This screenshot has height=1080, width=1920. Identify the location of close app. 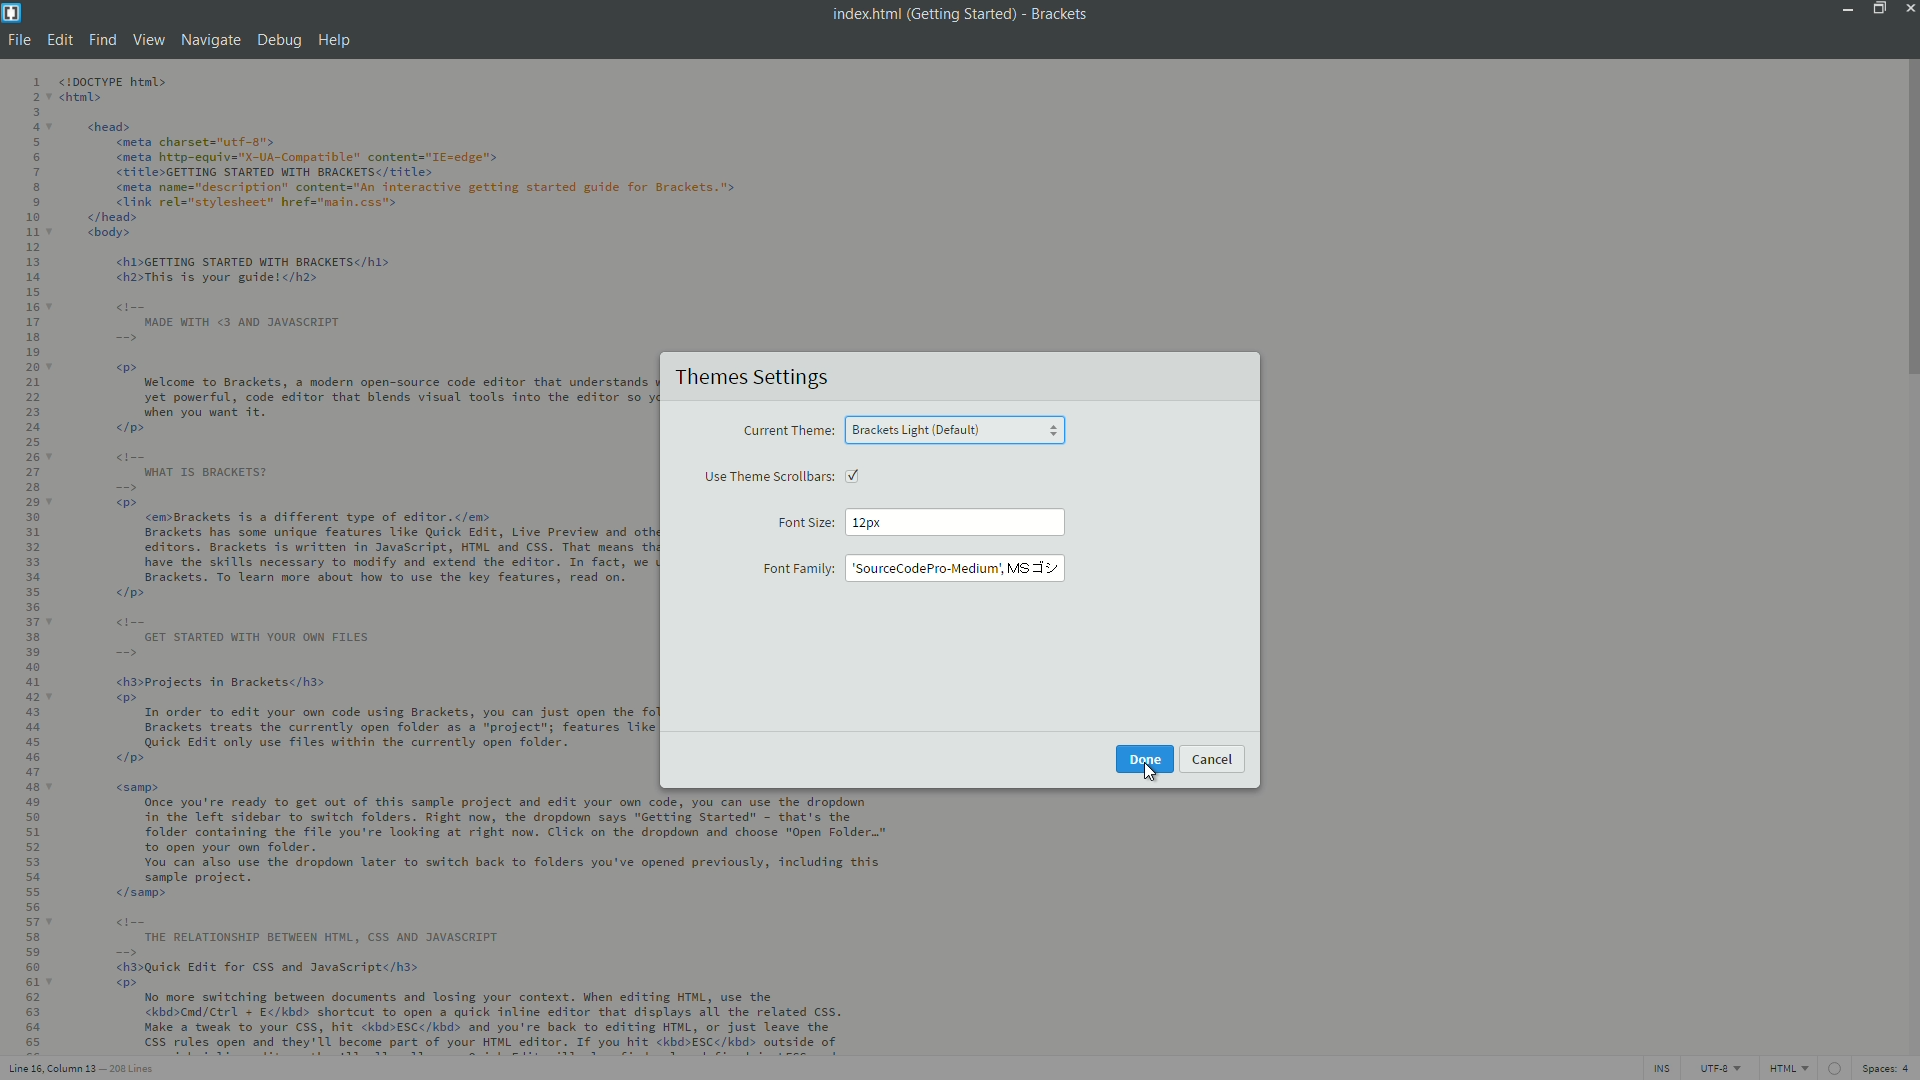
(1908, 8).